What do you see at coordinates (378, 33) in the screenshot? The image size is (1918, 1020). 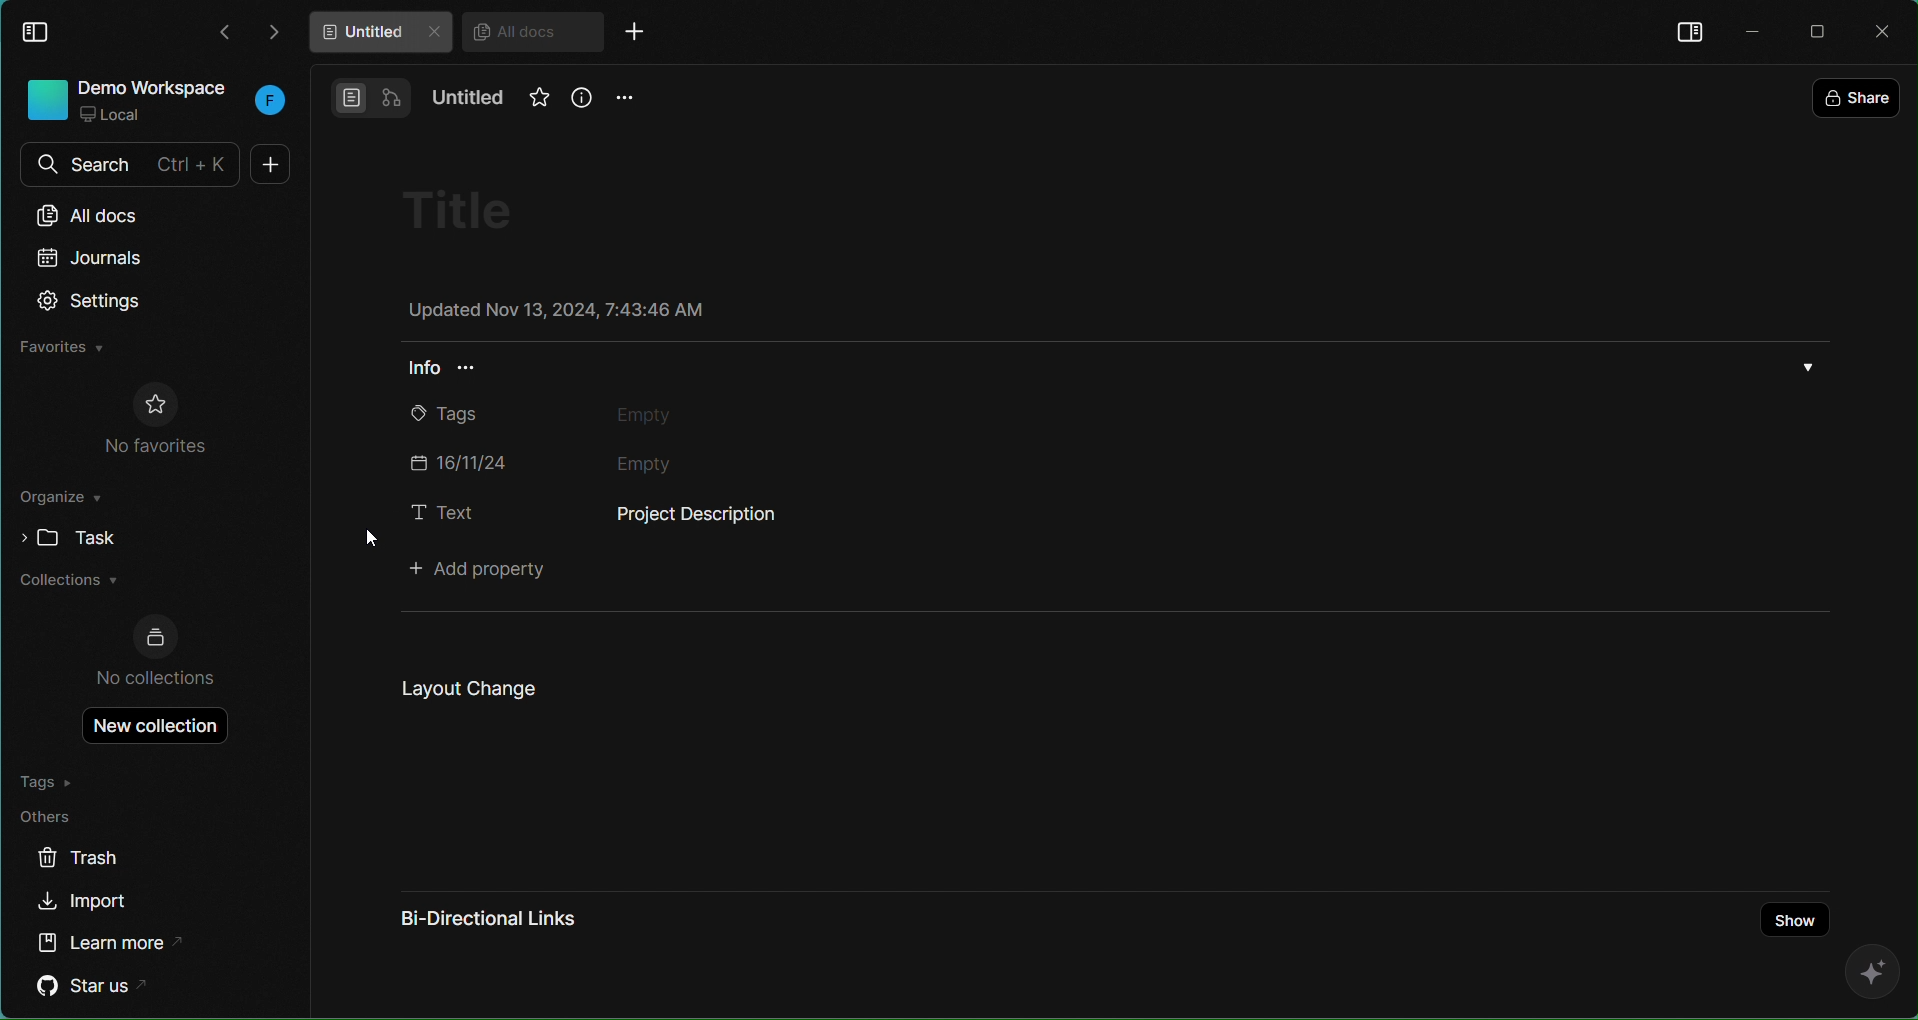 I see `( Untitled` at bounding box center [378, 33].